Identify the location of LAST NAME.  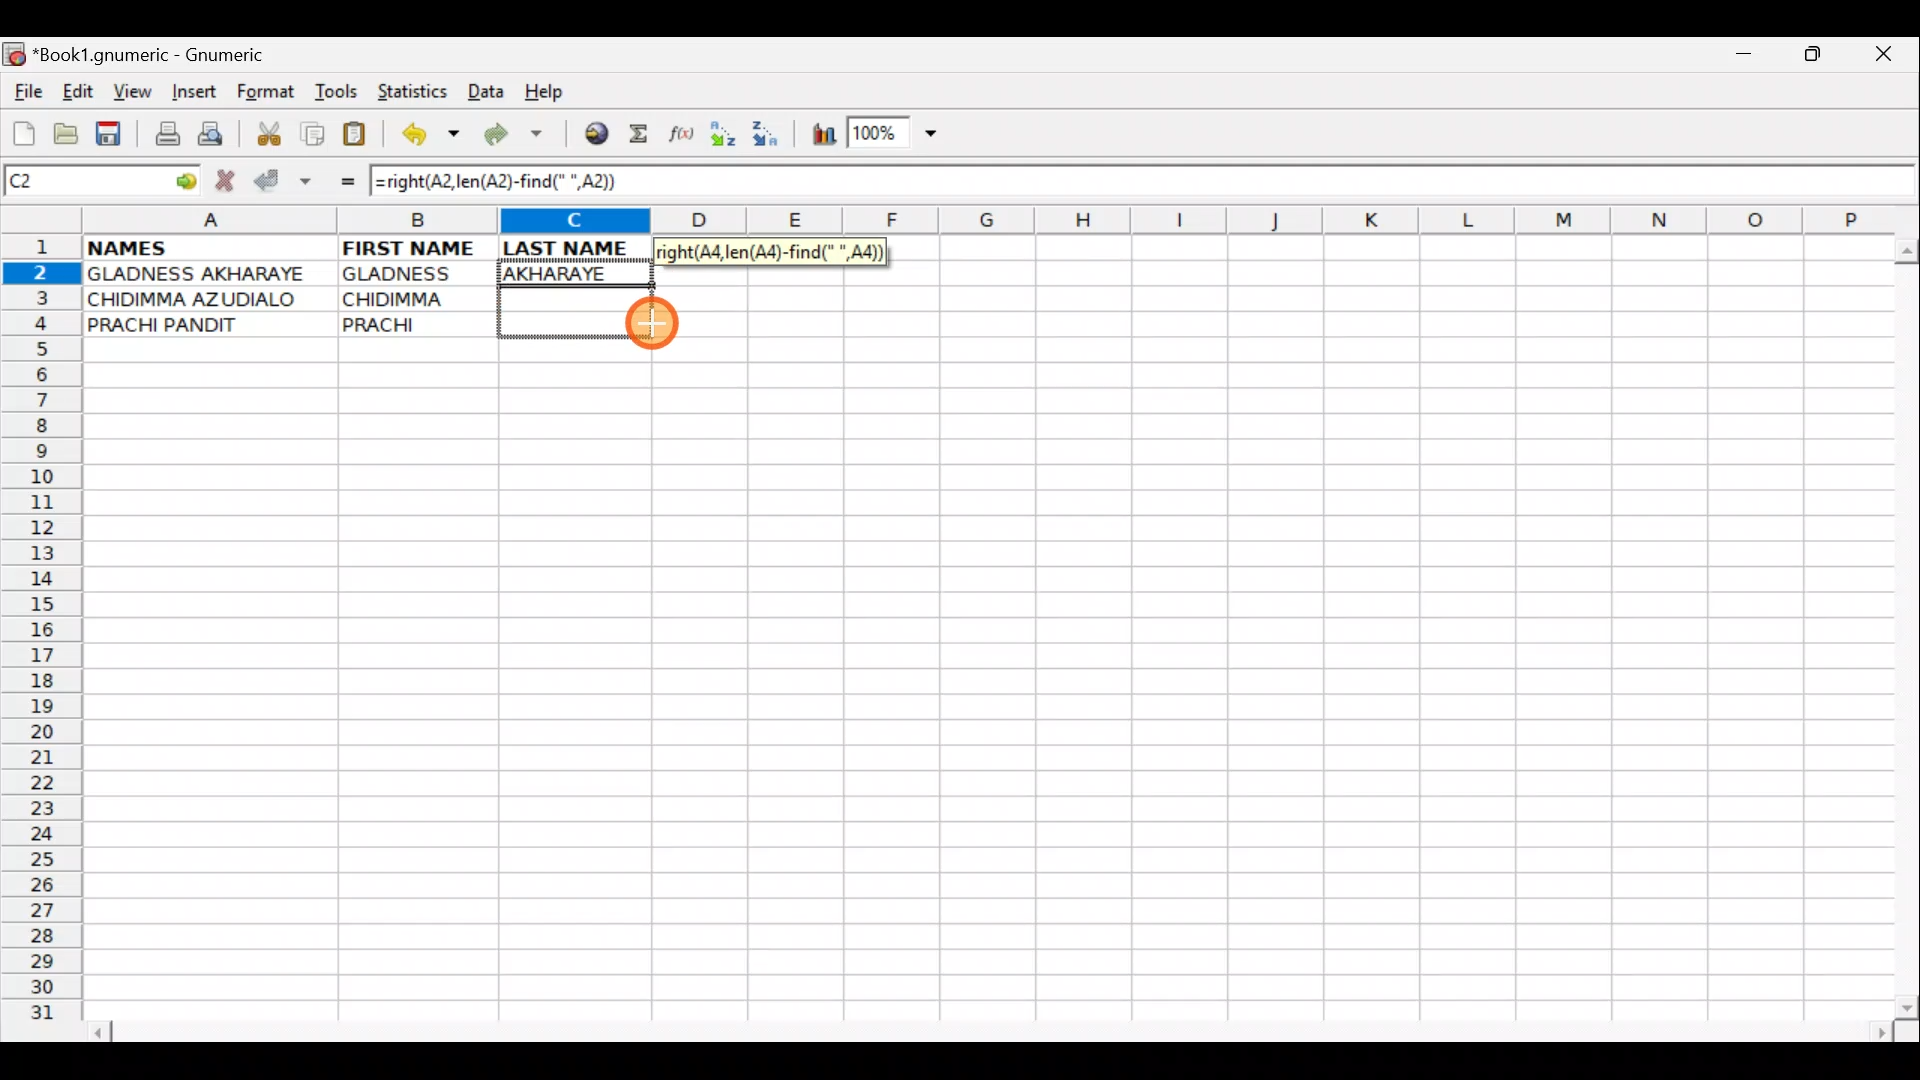
(577, 248).